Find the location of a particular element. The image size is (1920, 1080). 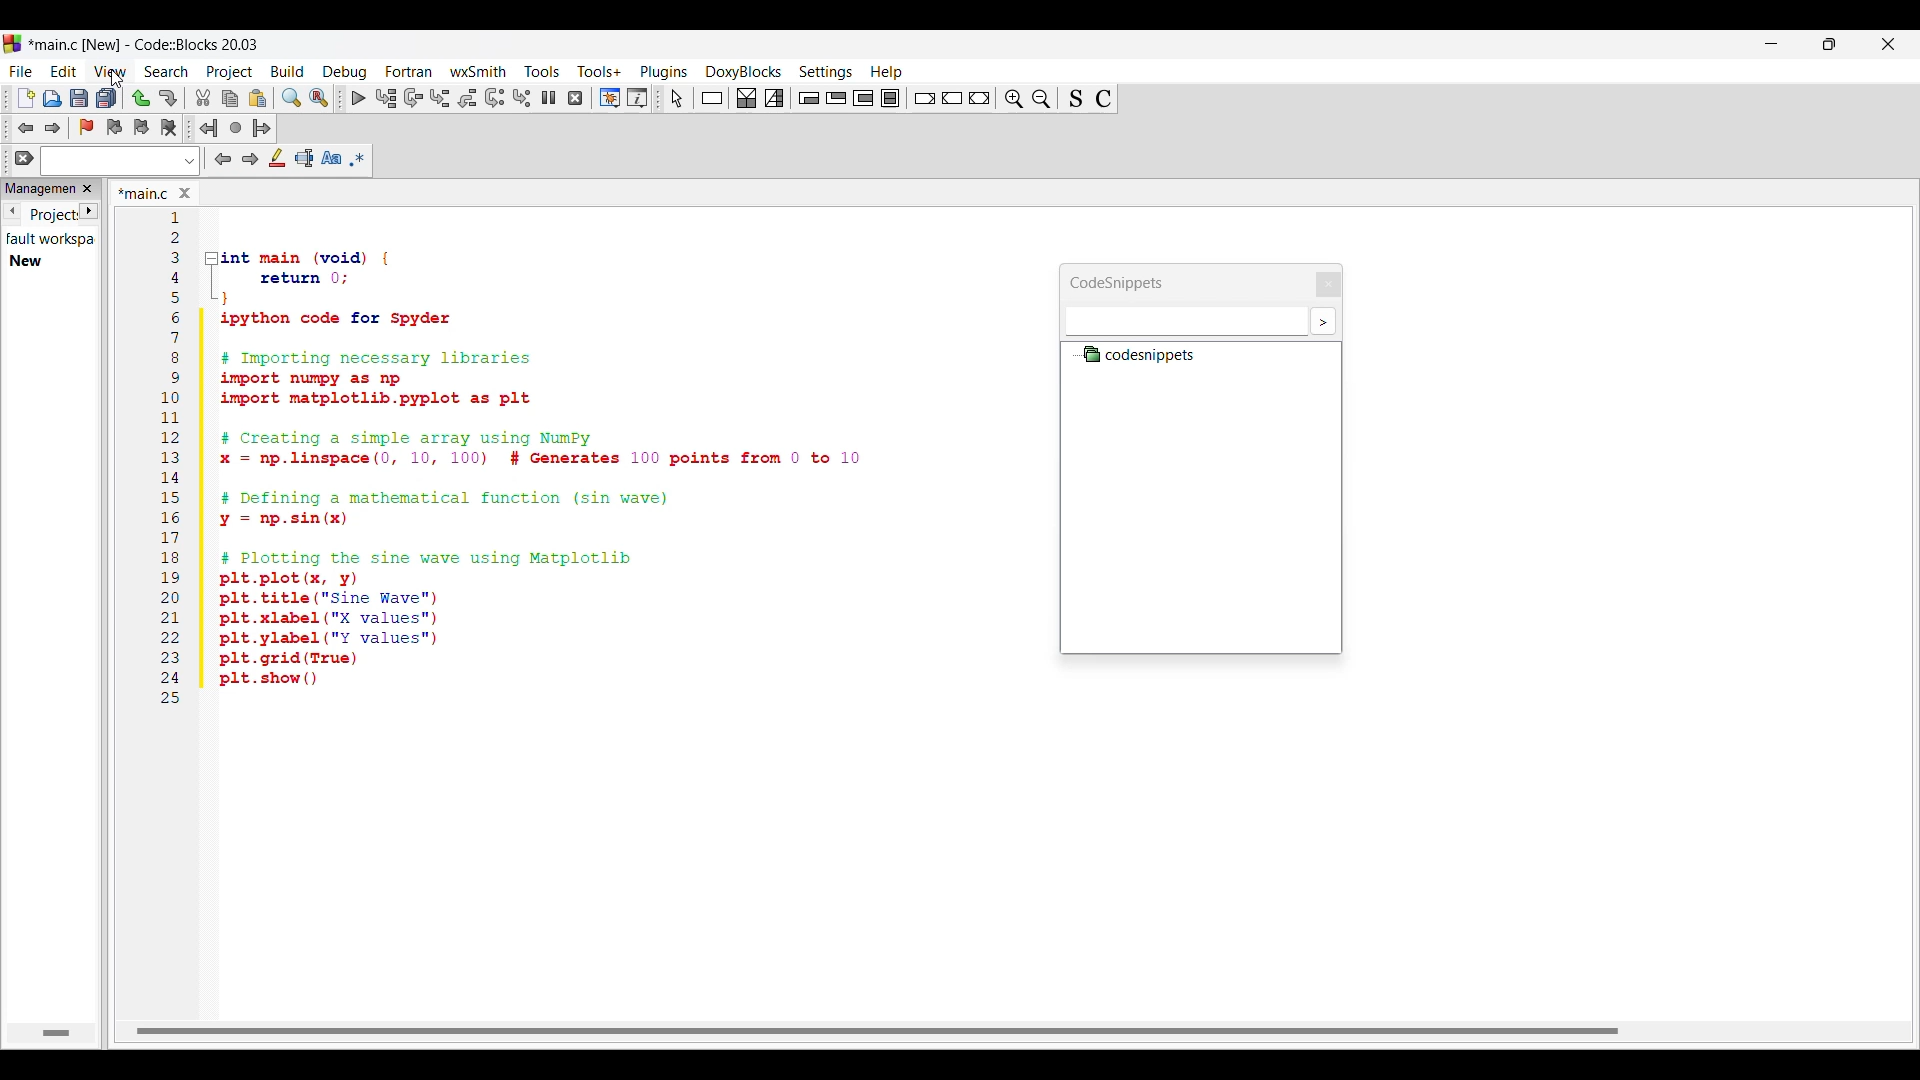

Fortran menu is located at coordinates (408, 71).